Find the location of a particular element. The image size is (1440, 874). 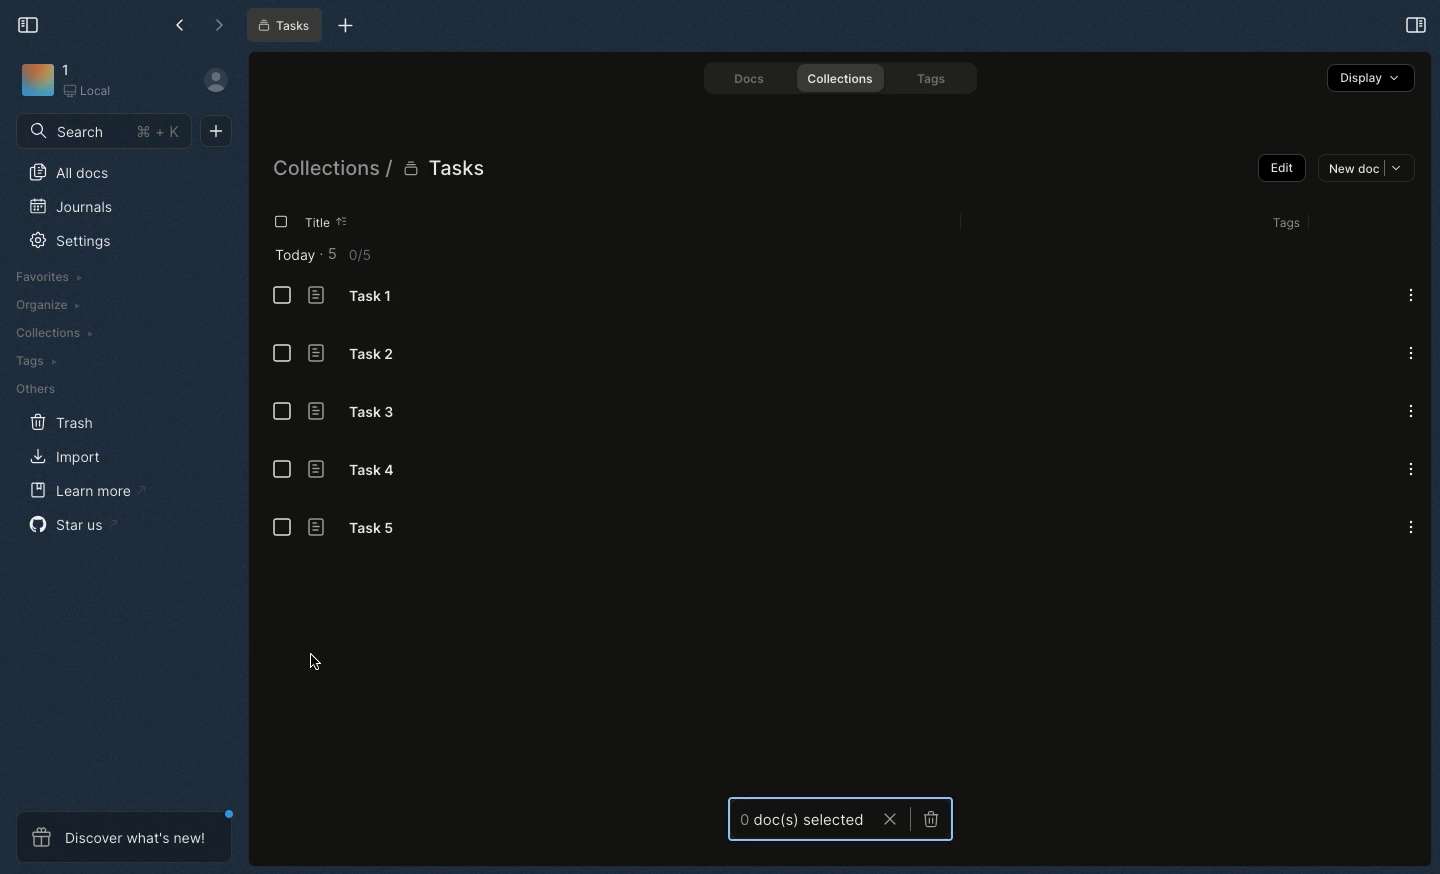

Workspace is located at coordinates (72, 85).